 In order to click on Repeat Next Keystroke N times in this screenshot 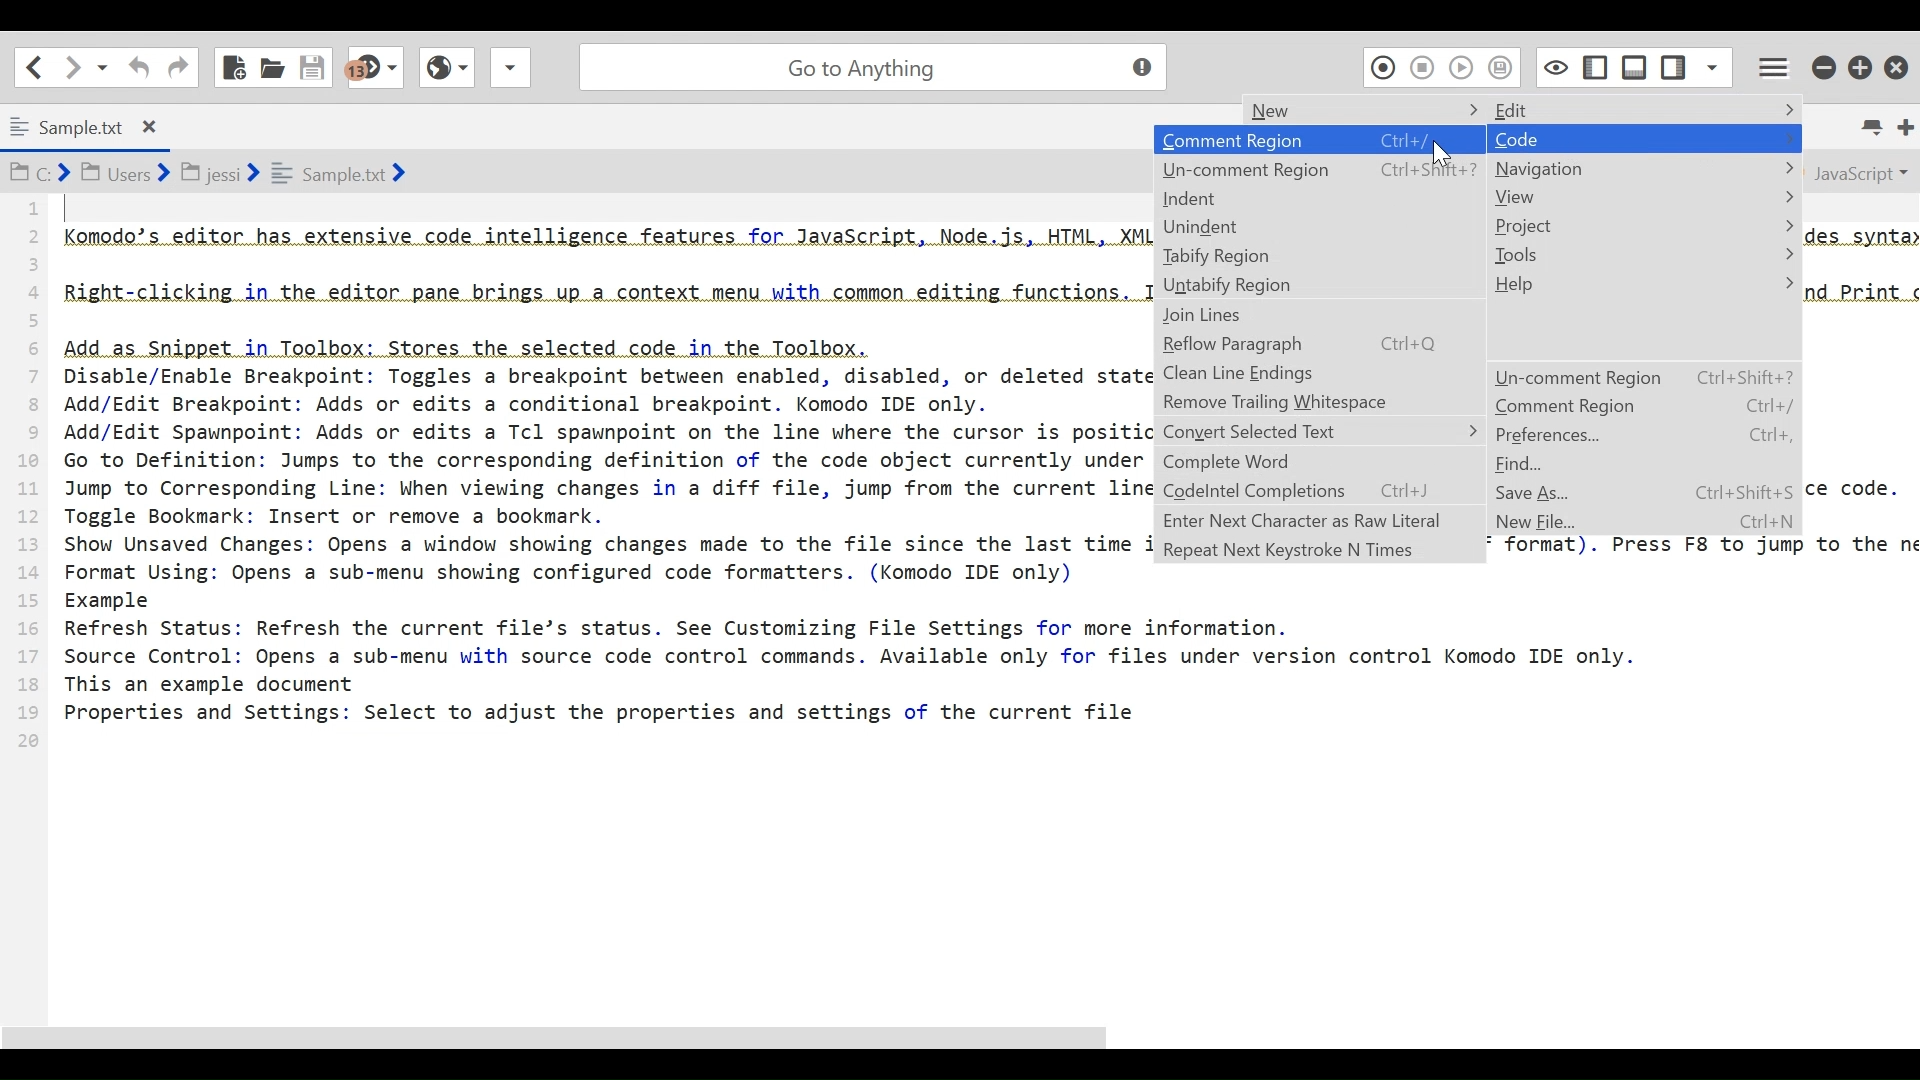, I will do `click(1318, 550)`.